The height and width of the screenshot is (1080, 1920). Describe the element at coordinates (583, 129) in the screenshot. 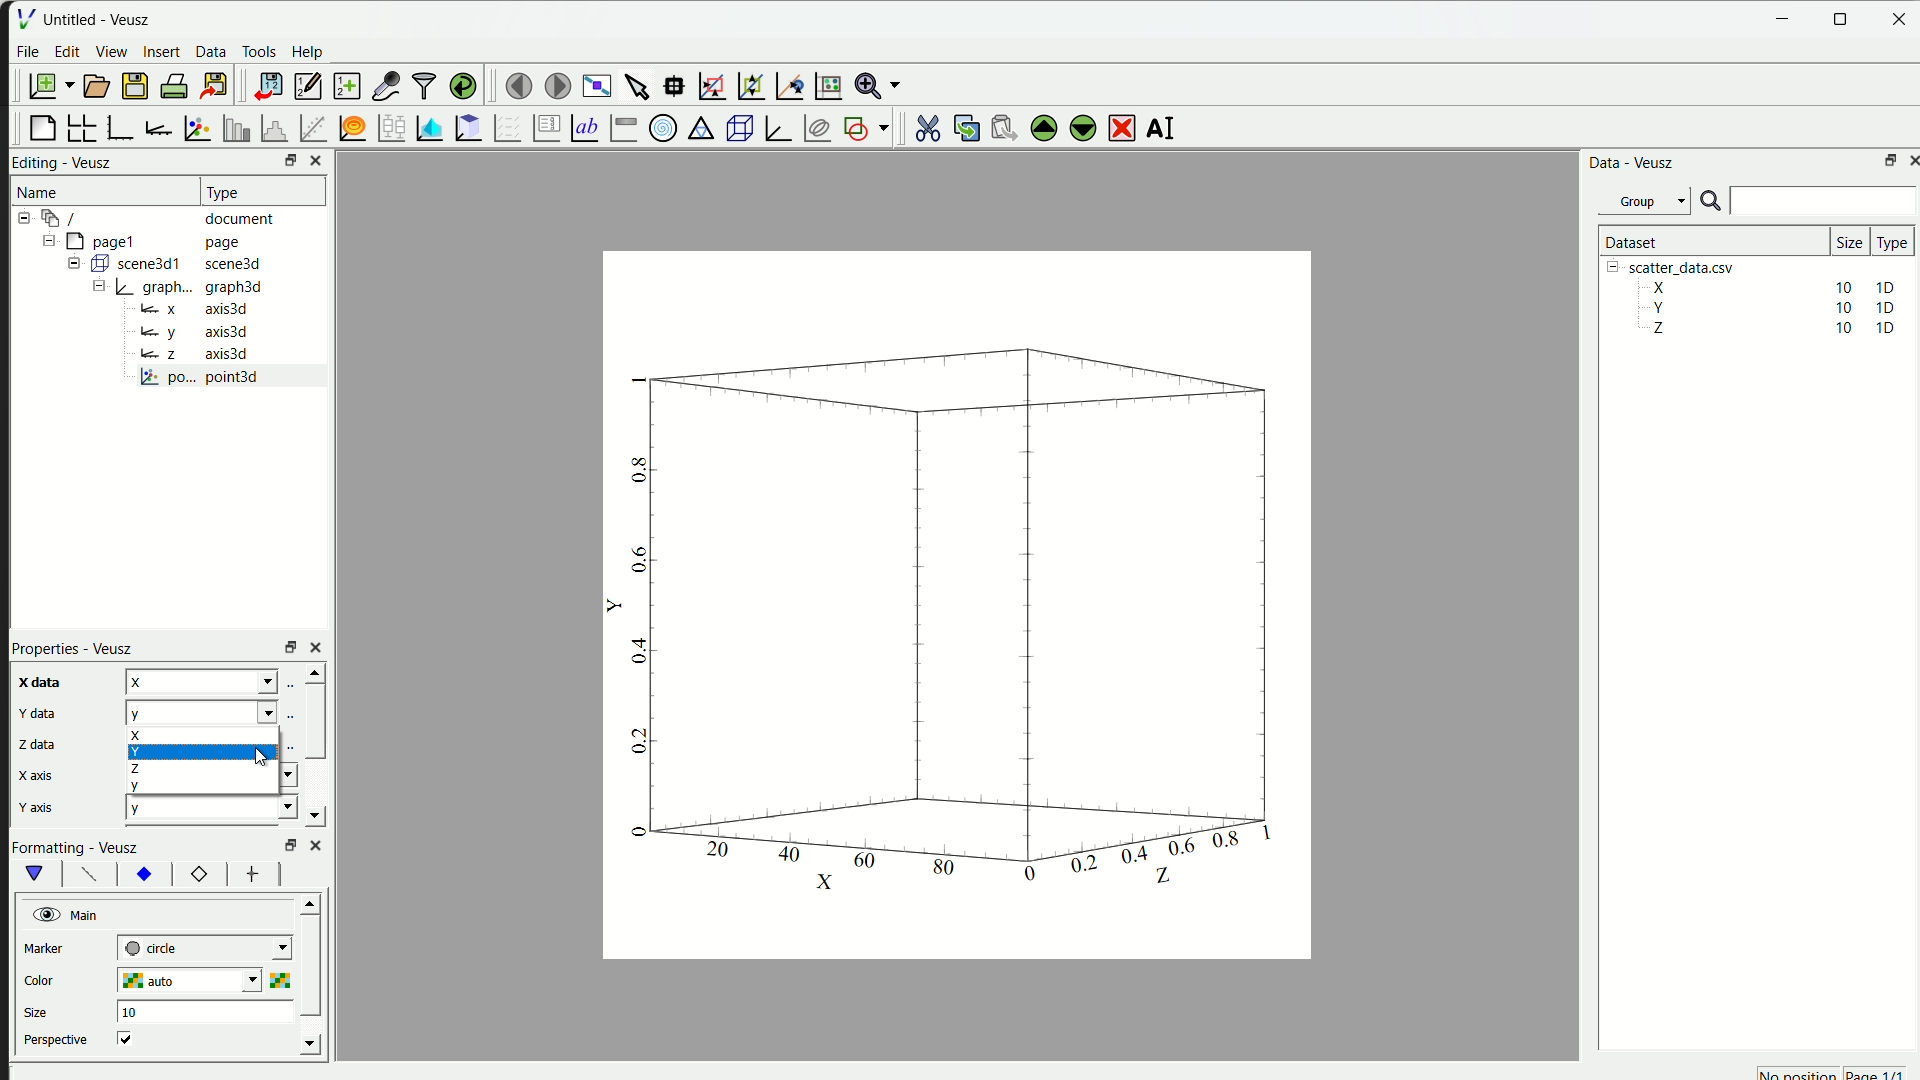

I see `Text label` at that location.